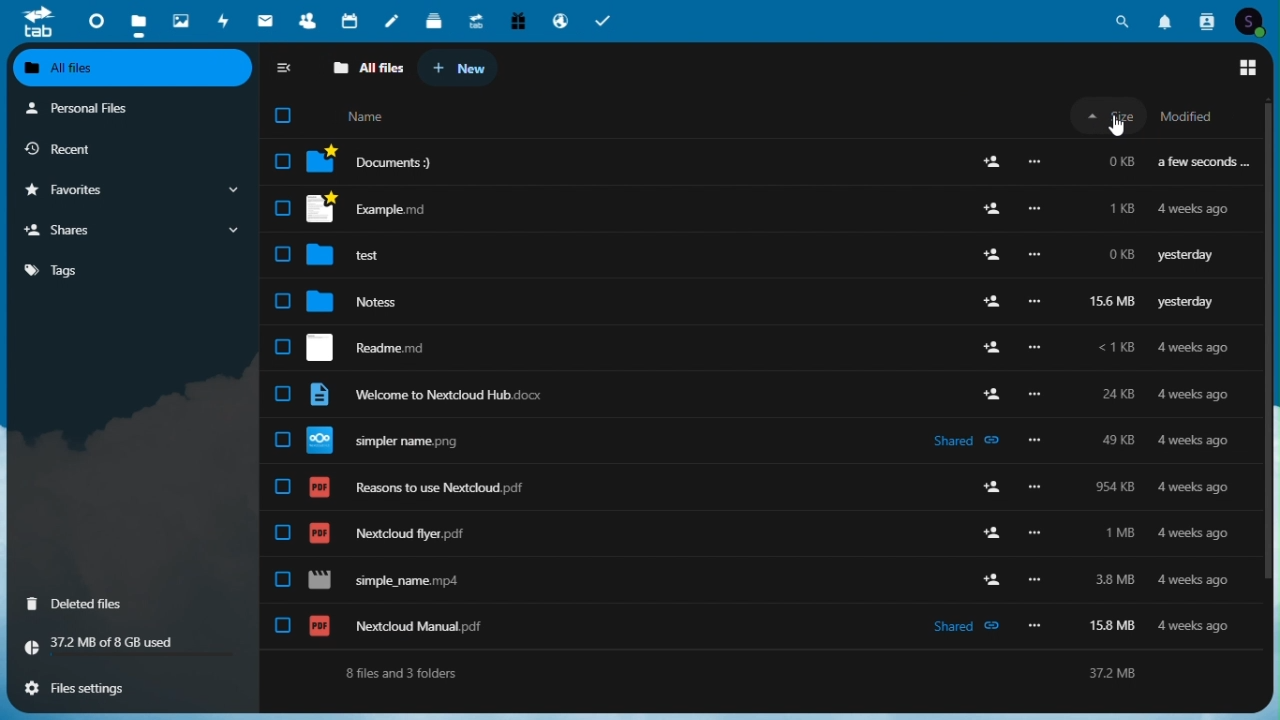 The image size is (1280, 720). Describe the element at coordinates (1108, 672) in the screenshot. I see `372M8` at that location.